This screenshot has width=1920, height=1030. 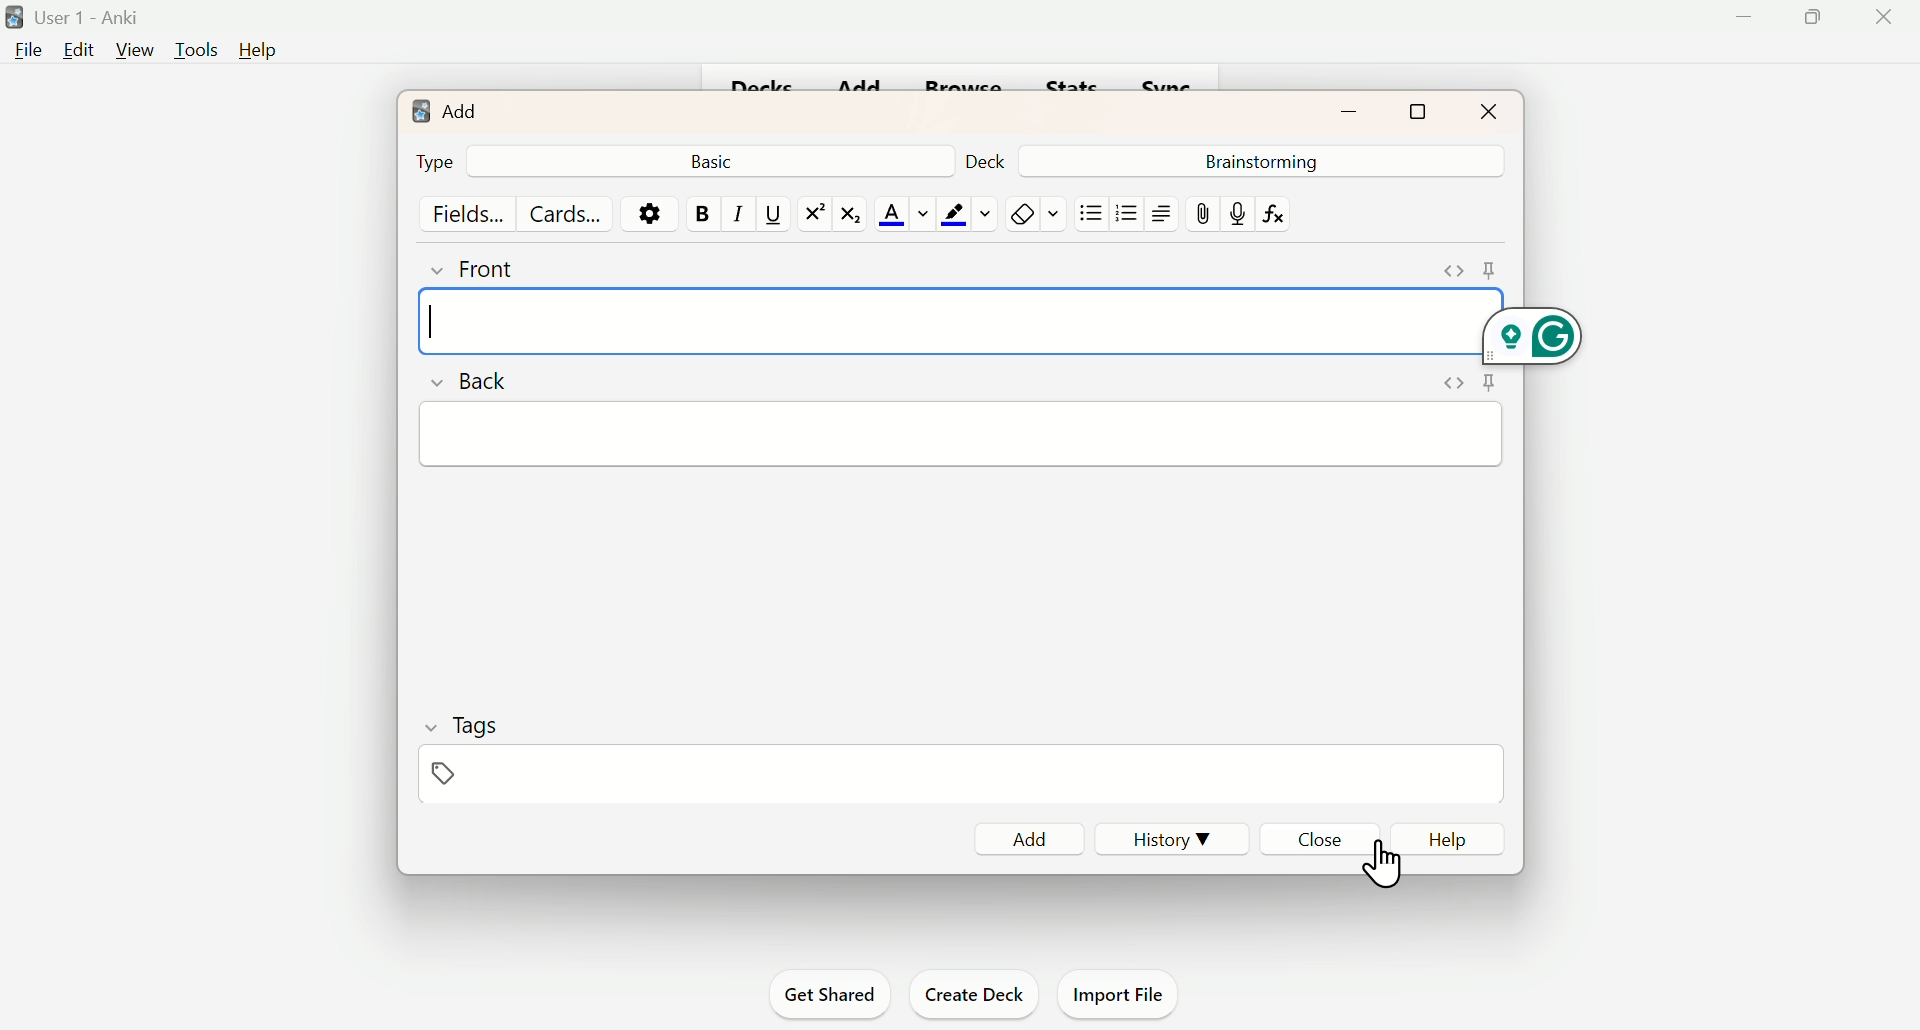 What do you see at coordinates (993, 158) in the screenshot?
I see `Deck` at bounding box center [993, 158].